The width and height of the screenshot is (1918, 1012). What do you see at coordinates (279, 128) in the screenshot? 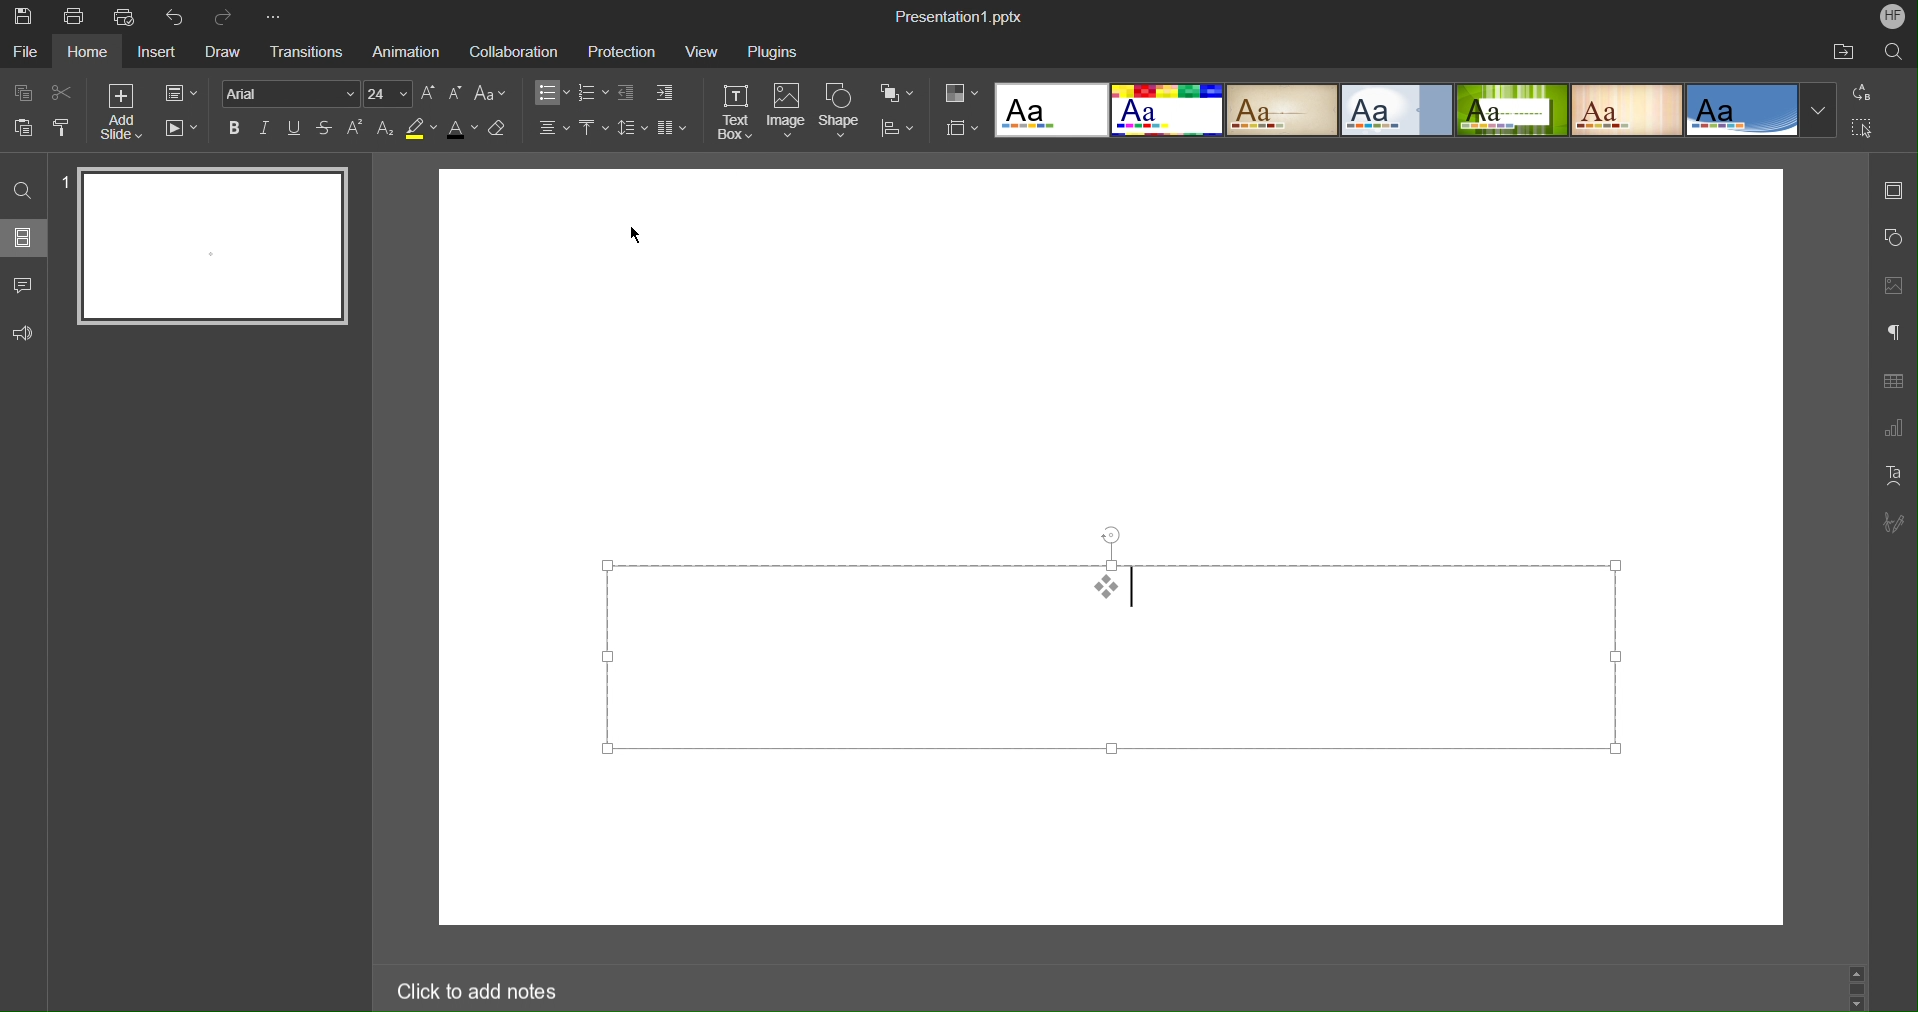
I see `Text Effects` at bounding box center [279, 128].